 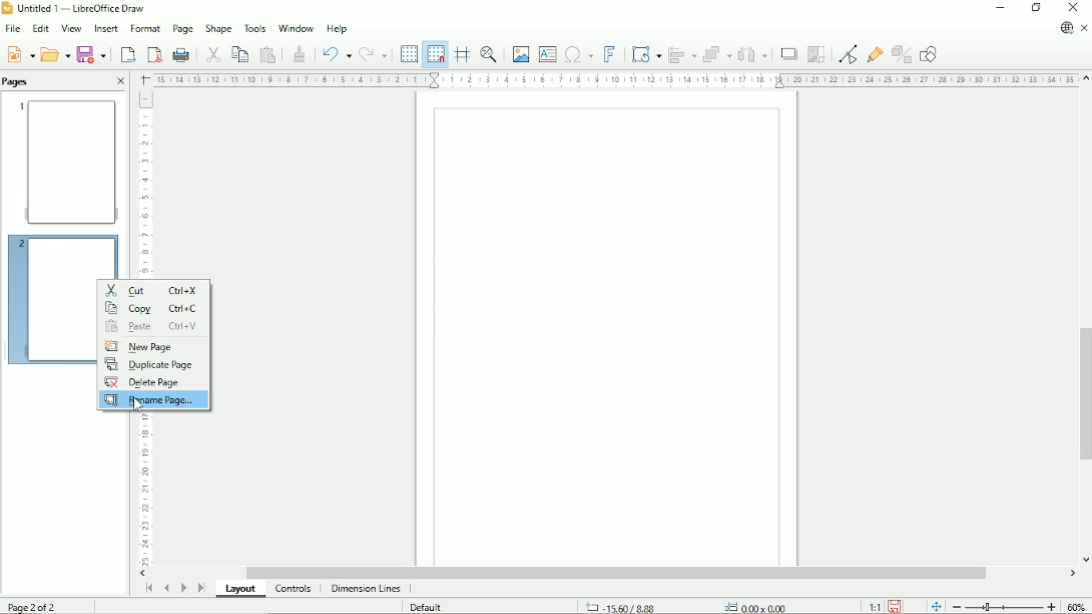 What do you see at coordinates (615, 573) in the screenshot?
I see `Horizontal scrollbar` at bounding box center [615, 573].